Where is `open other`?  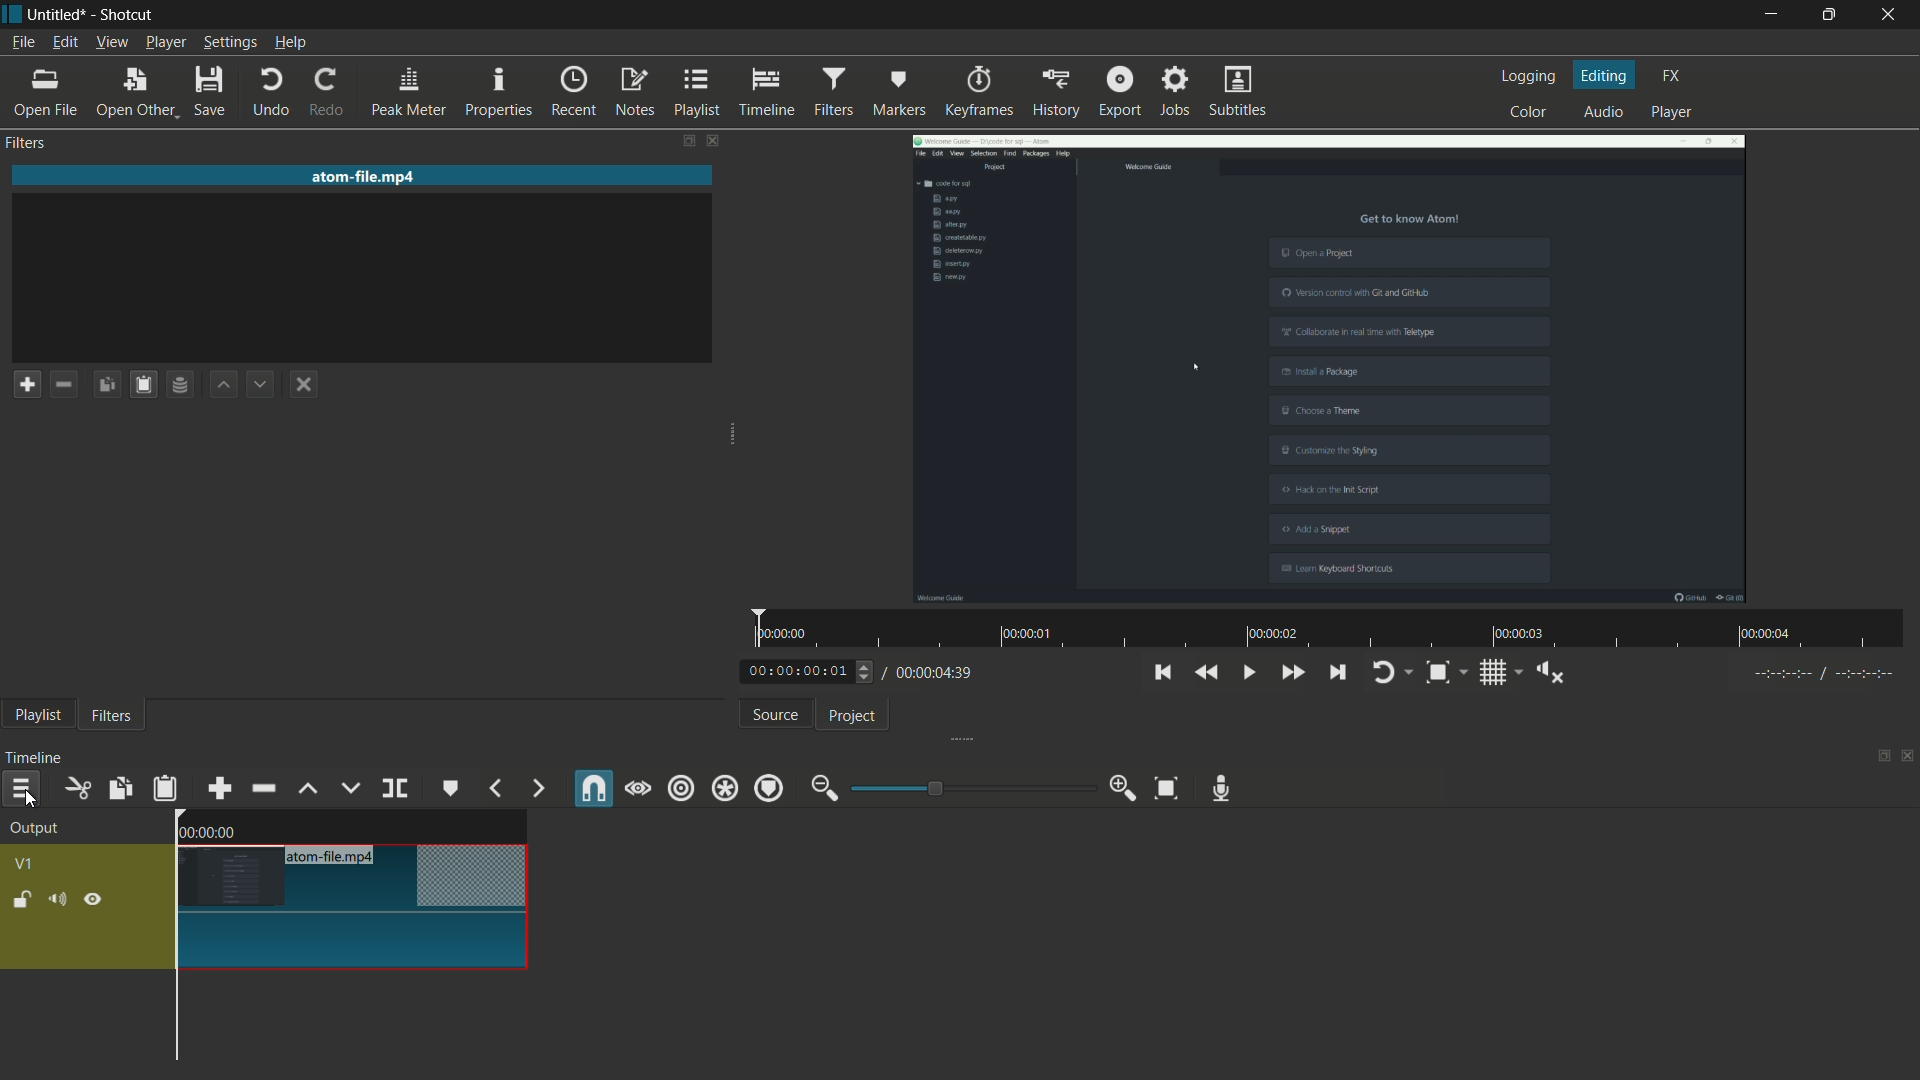 open other is located at coordinates (133, 93).